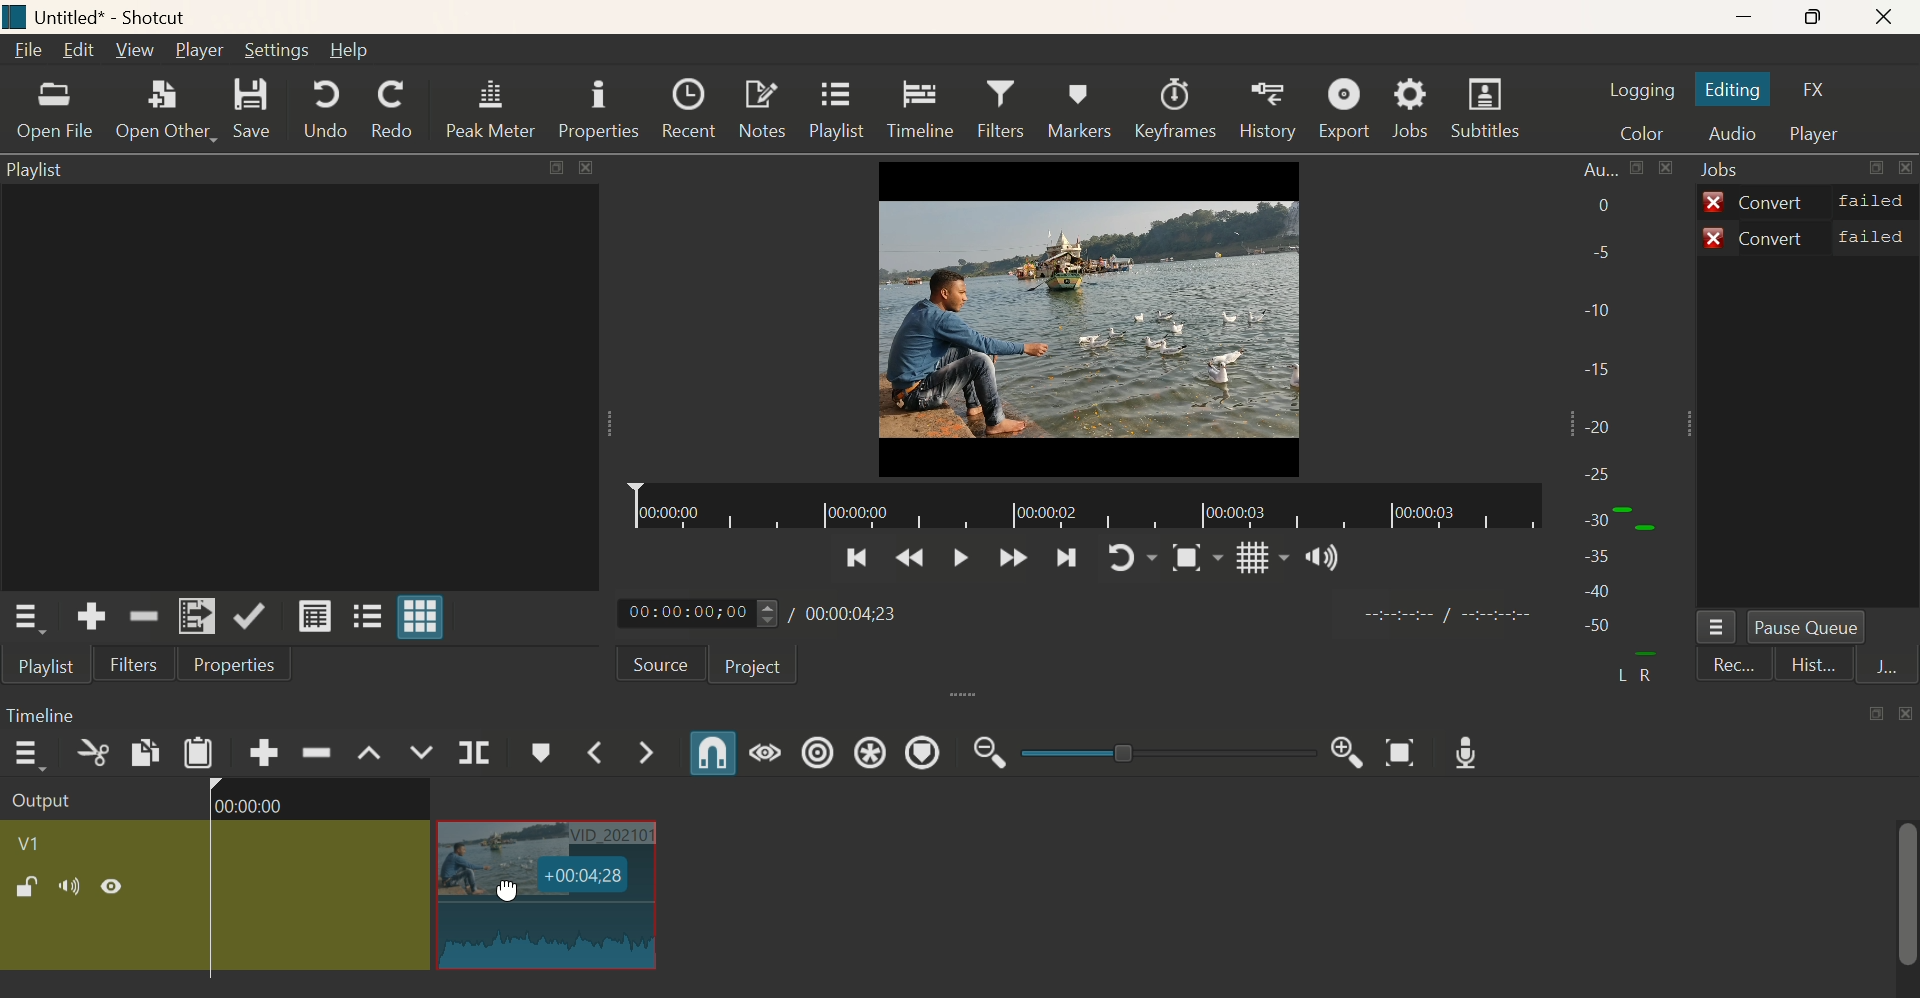  What do you see at coordinates (133, 48) in the screenshot?
I see `View` at bounding box center [133, 48].